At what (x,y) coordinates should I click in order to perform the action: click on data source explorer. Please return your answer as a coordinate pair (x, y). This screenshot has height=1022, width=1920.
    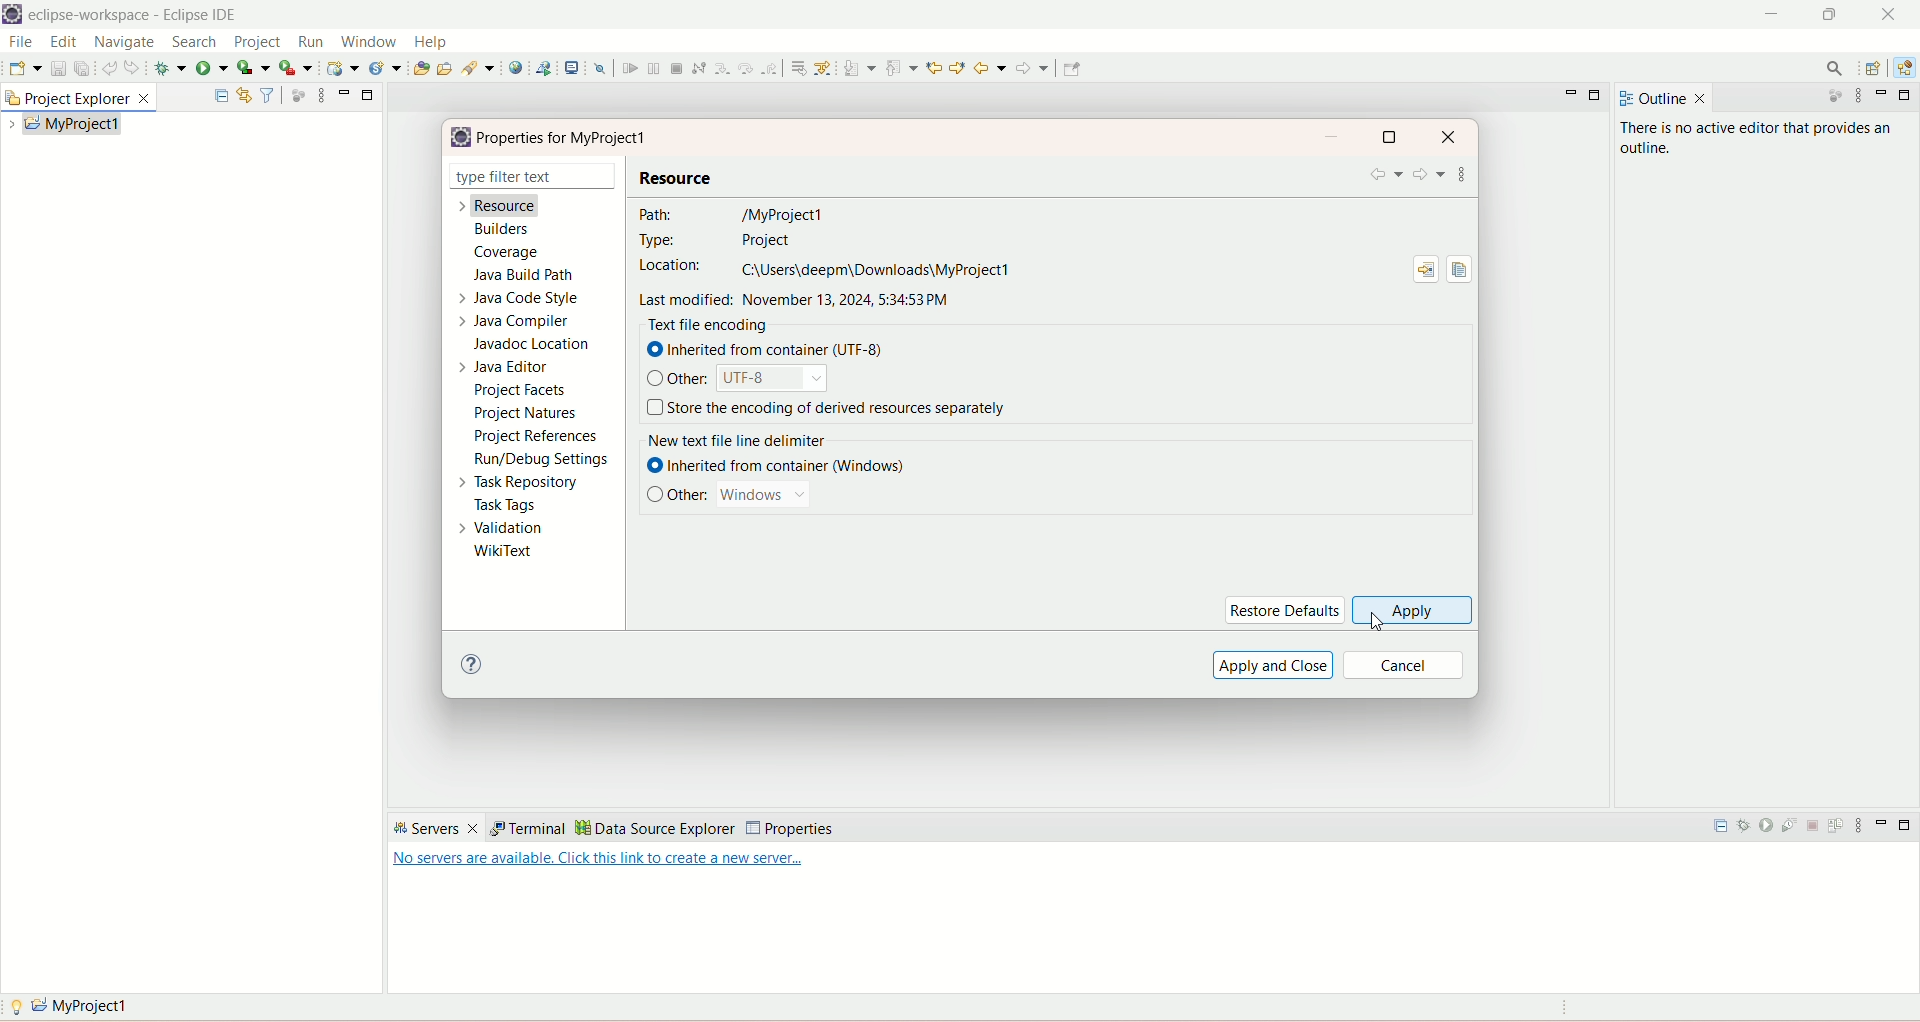
    Looking at the image, I should click on (656, 828).